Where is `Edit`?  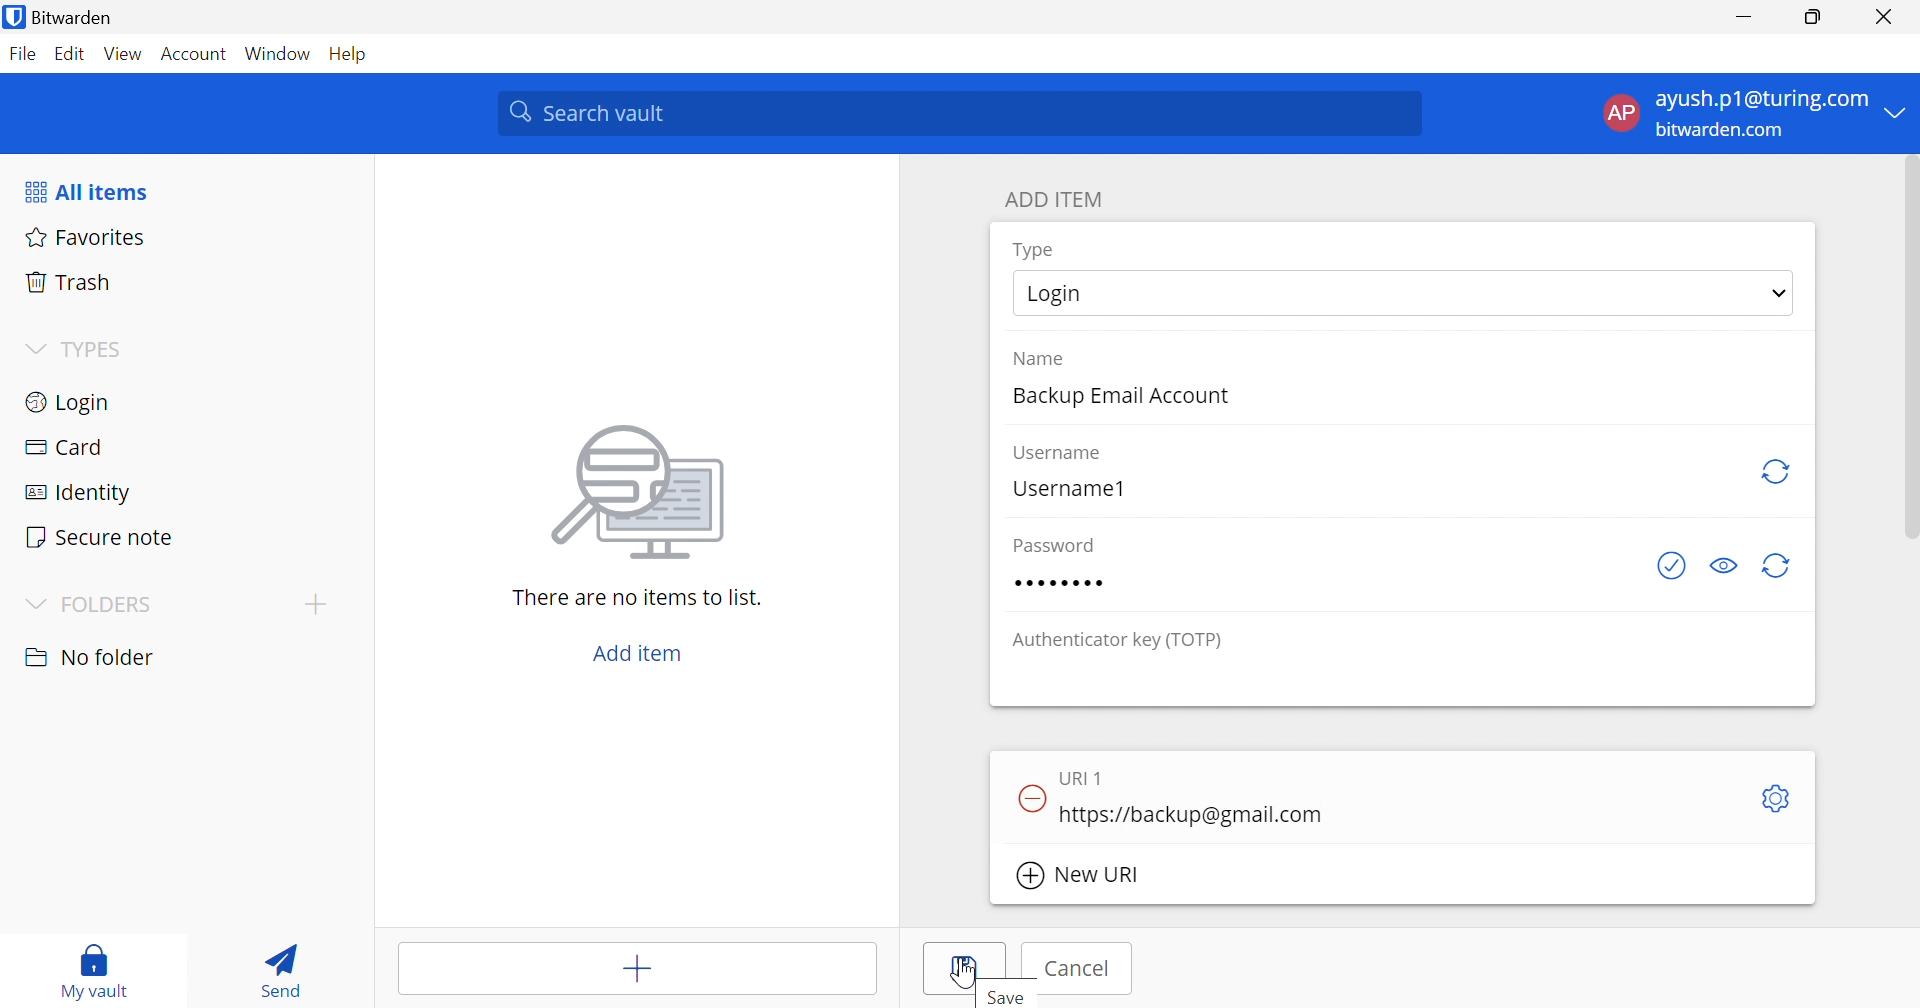
Edit is located at coordinates (70, 53).